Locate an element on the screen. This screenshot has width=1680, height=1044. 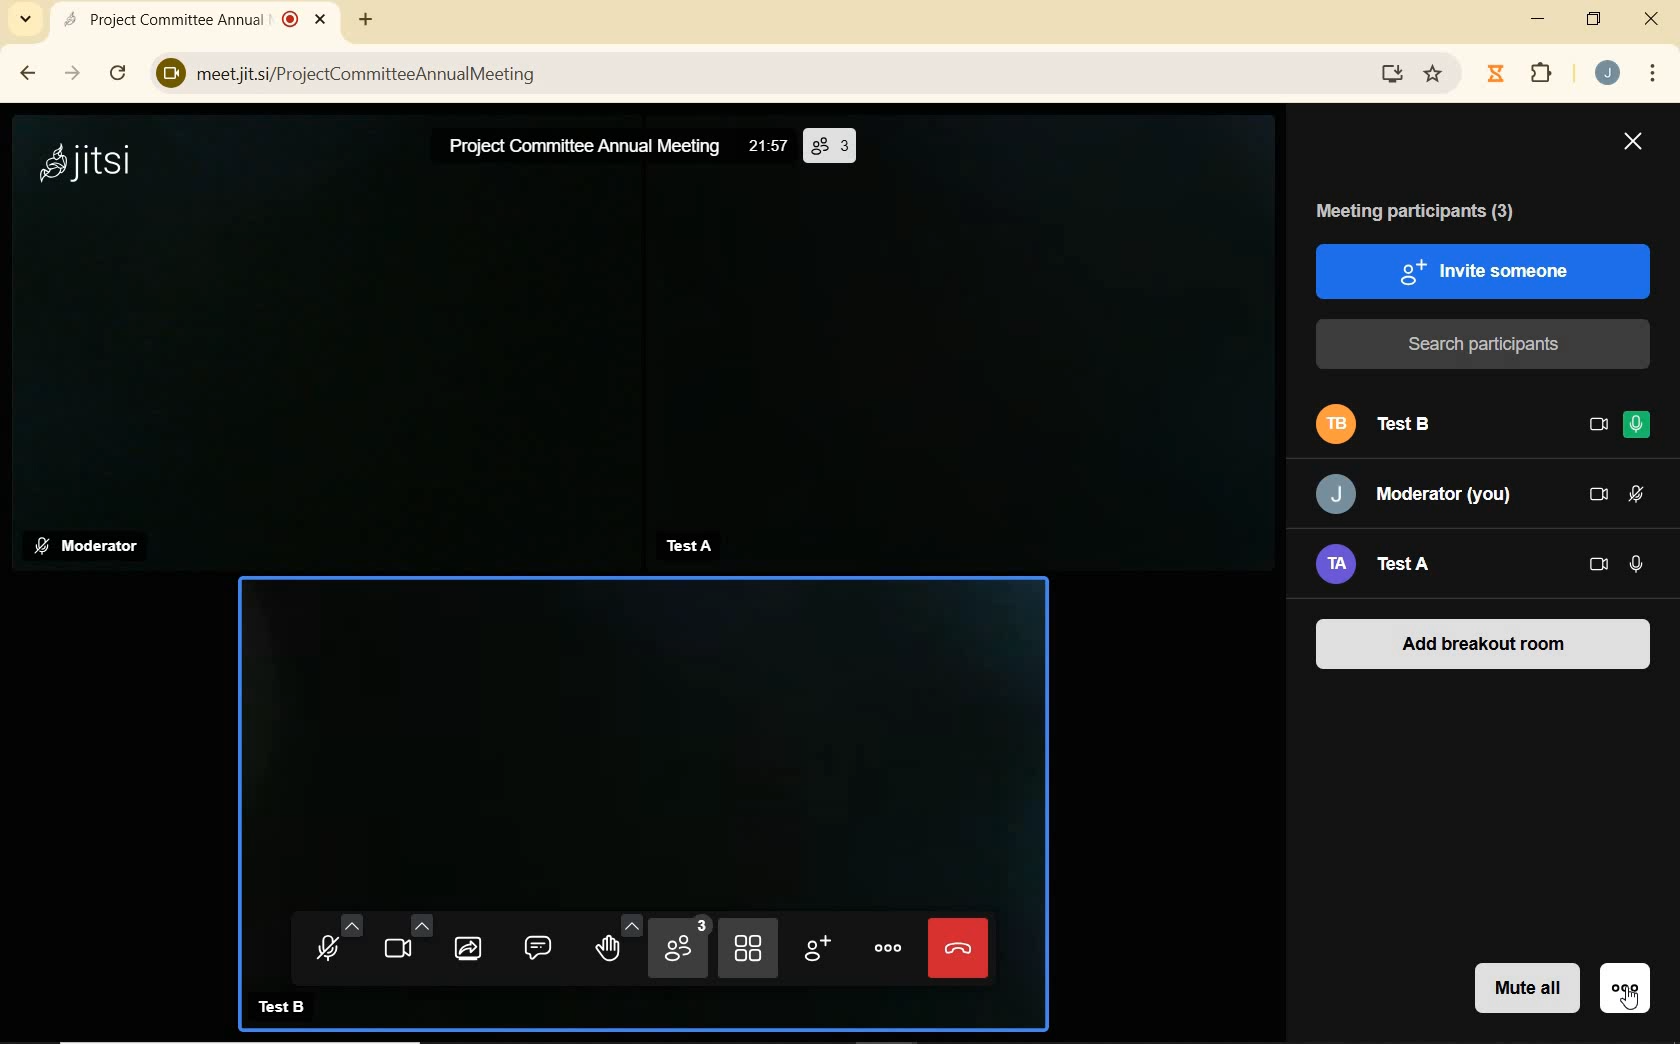
EXTENSION is located at coordinates (1540, 72).